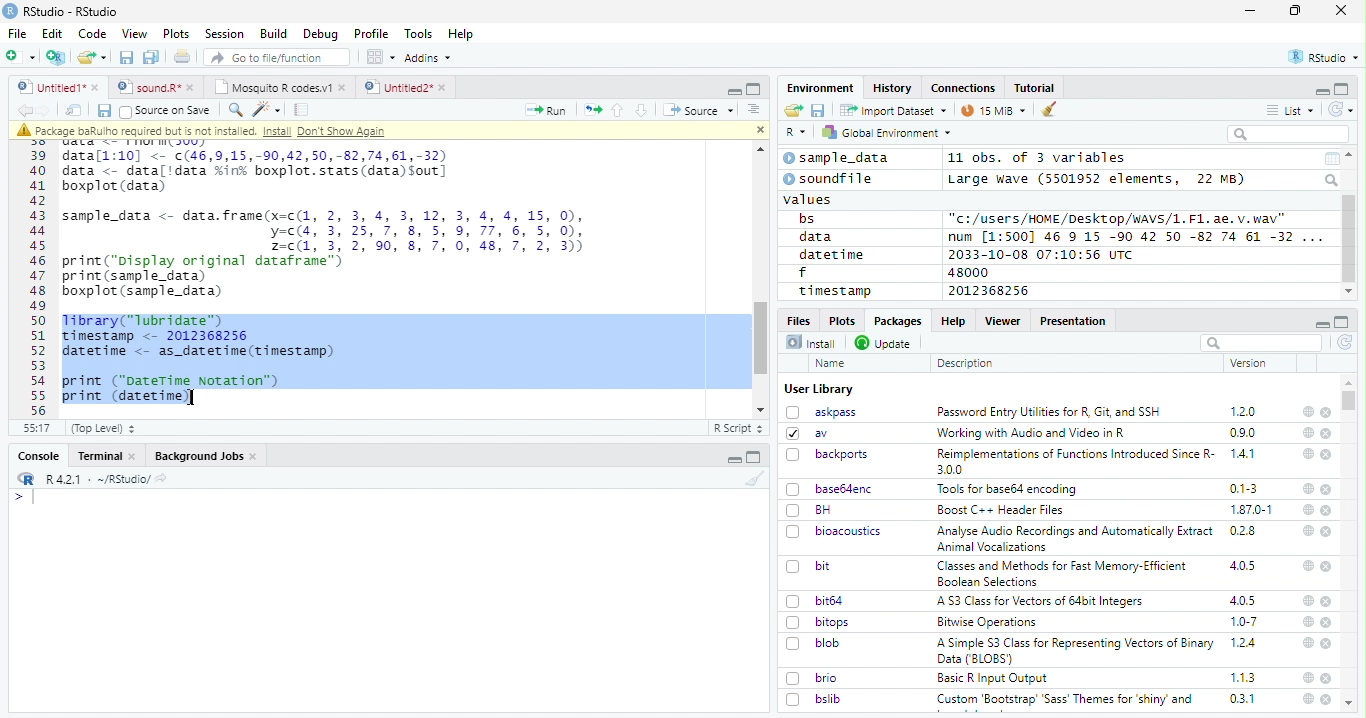 The image size is (1366, 718). What do you see at coordinates (1325, 58) in the screenshot?
I see `RStudio` at bounding box center [1325, 58].